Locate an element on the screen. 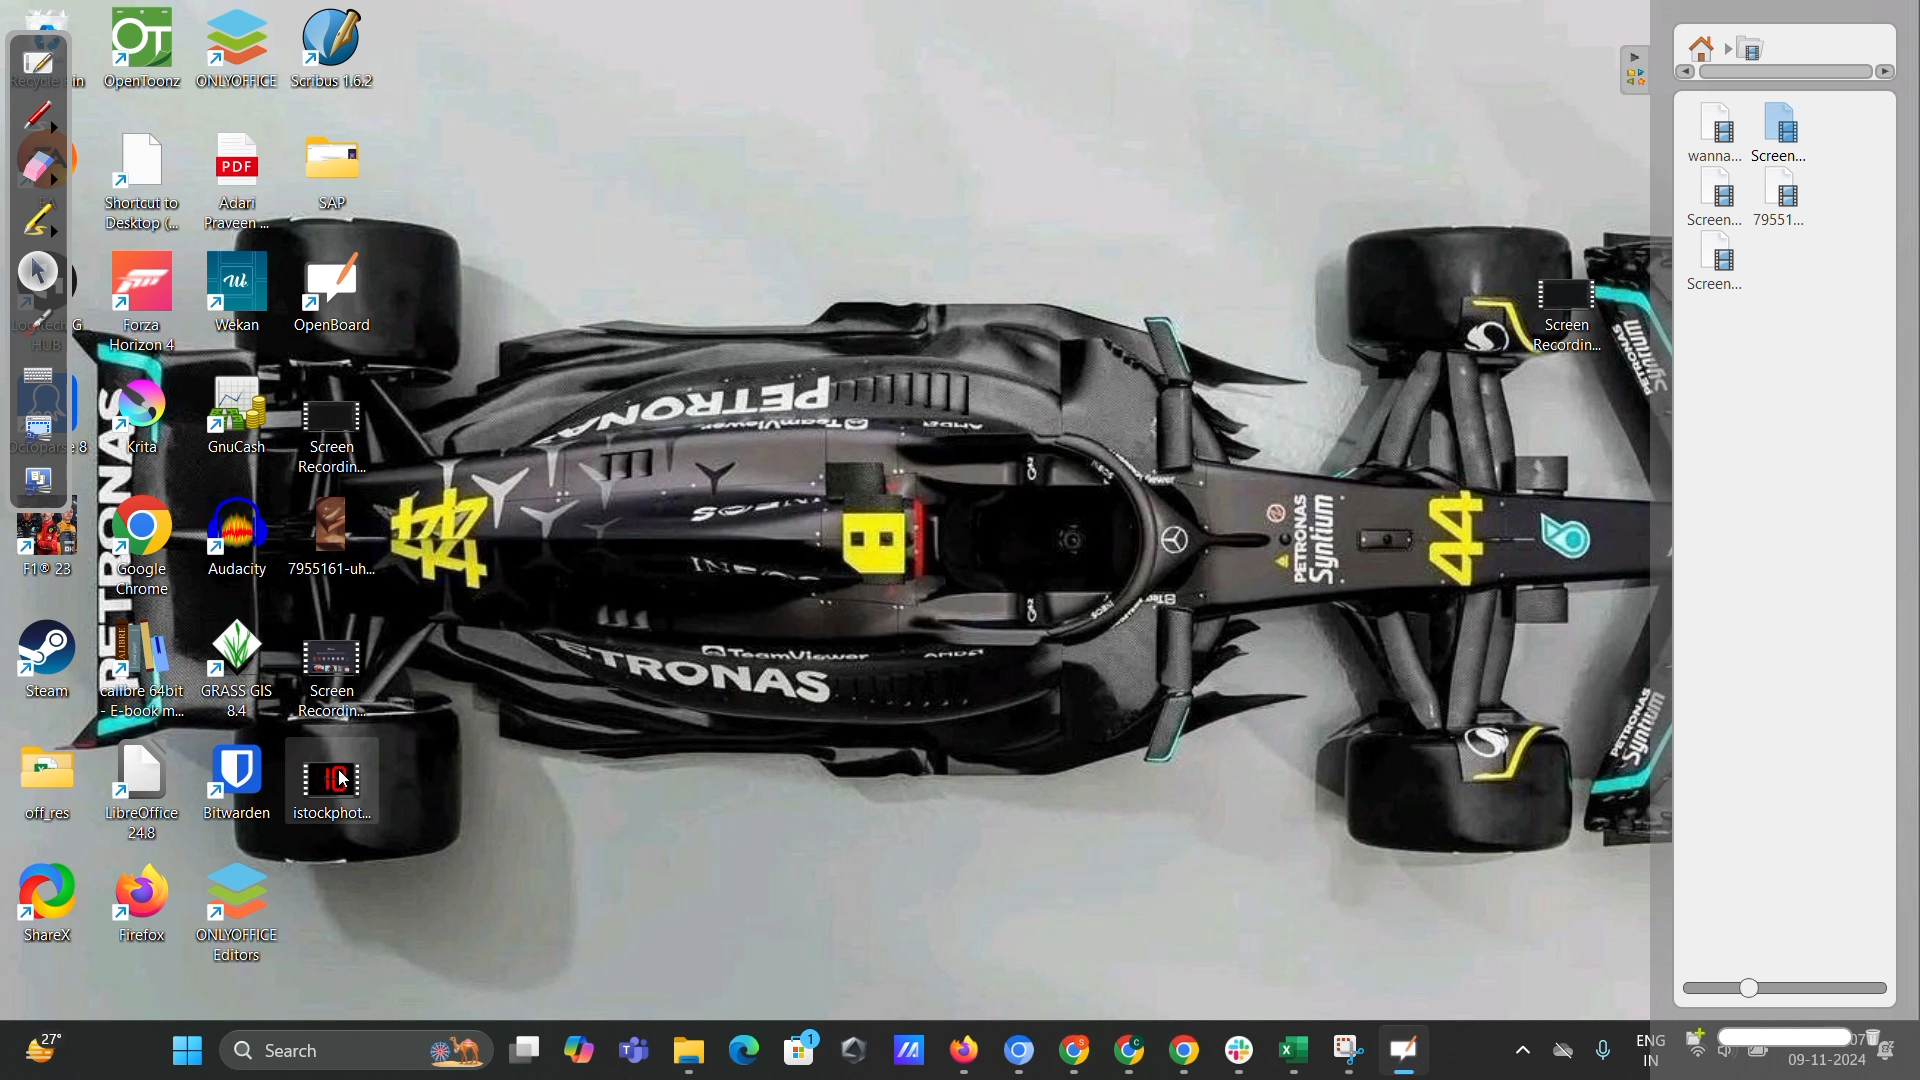  minimized google chrome is located at coordinates (1187, 1051).